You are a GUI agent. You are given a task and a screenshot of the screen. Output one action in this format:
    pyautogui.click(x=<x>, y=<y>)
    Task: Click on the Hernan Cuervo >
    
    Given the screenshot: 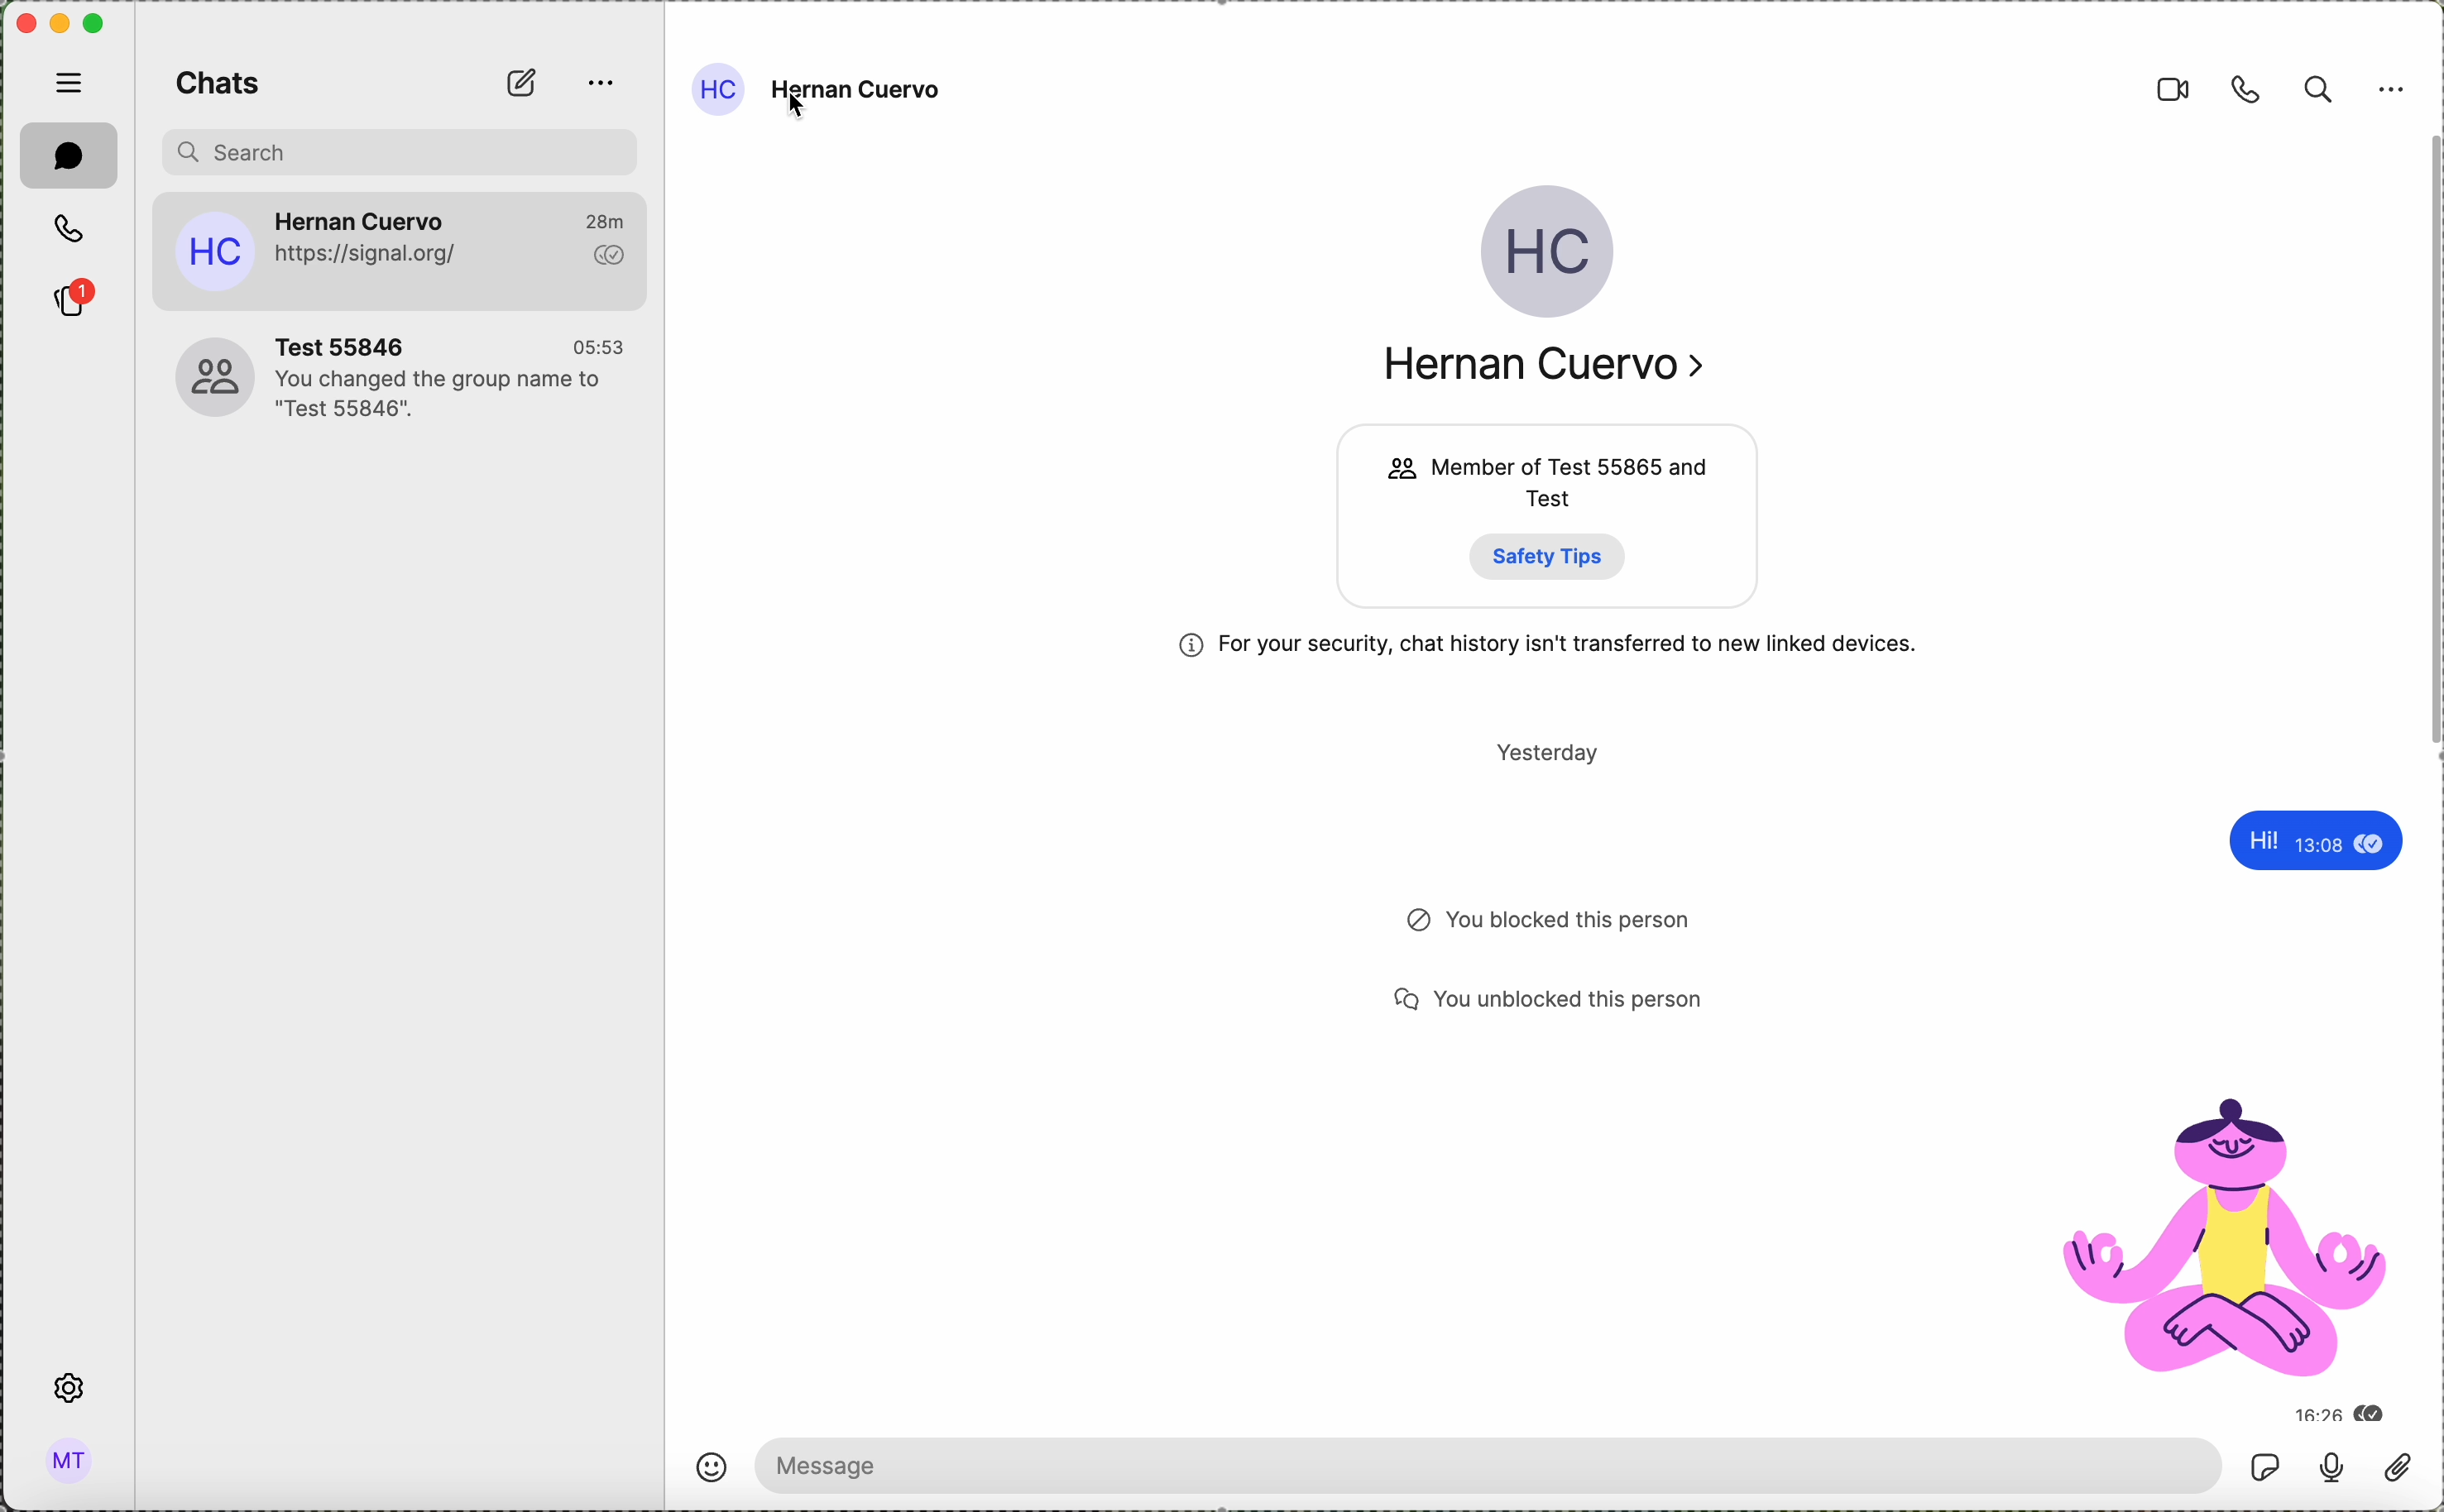 What is the action you would take?
    pyautogui.click(x=1559, y=363)
    